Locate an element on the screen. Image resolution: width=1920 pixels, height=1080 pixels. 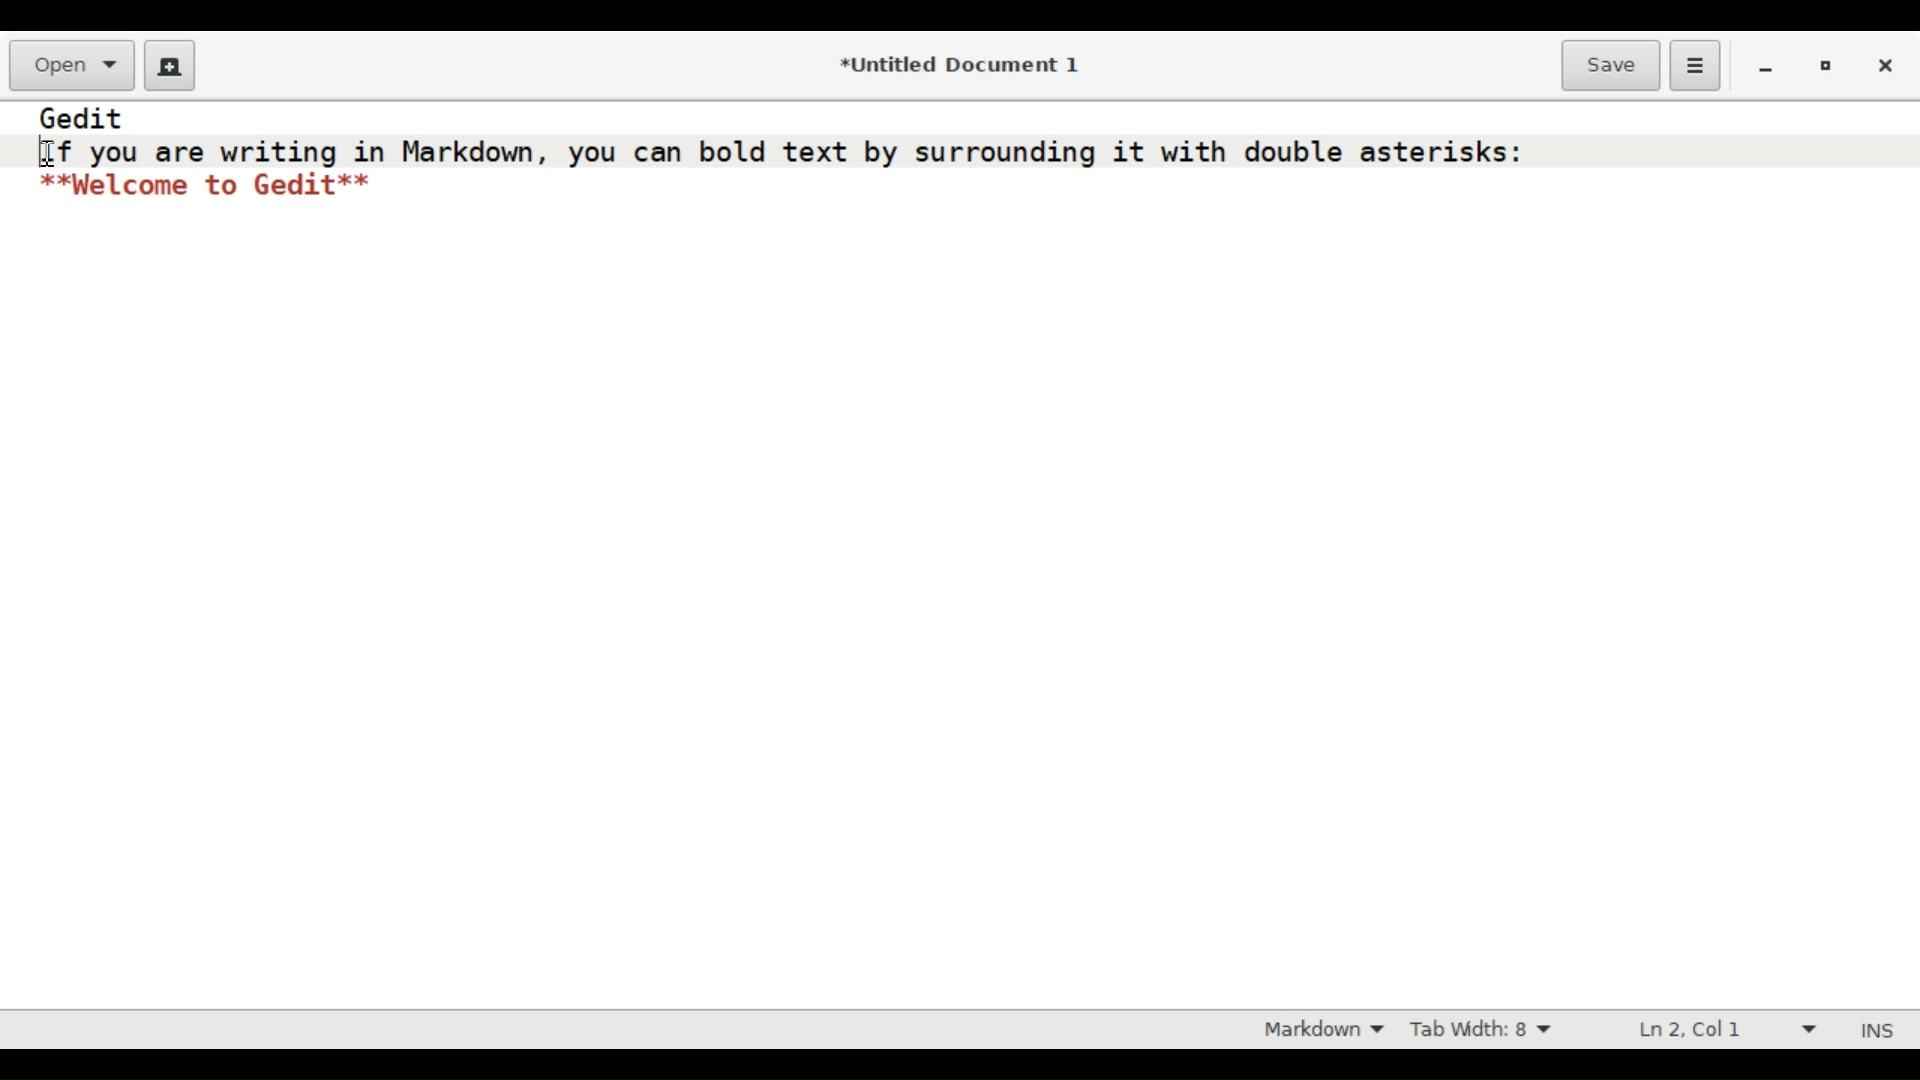
If you are writing in Markdown, you can bold text by surrounding it with double asterisks: is located at coordinates (782, 152).